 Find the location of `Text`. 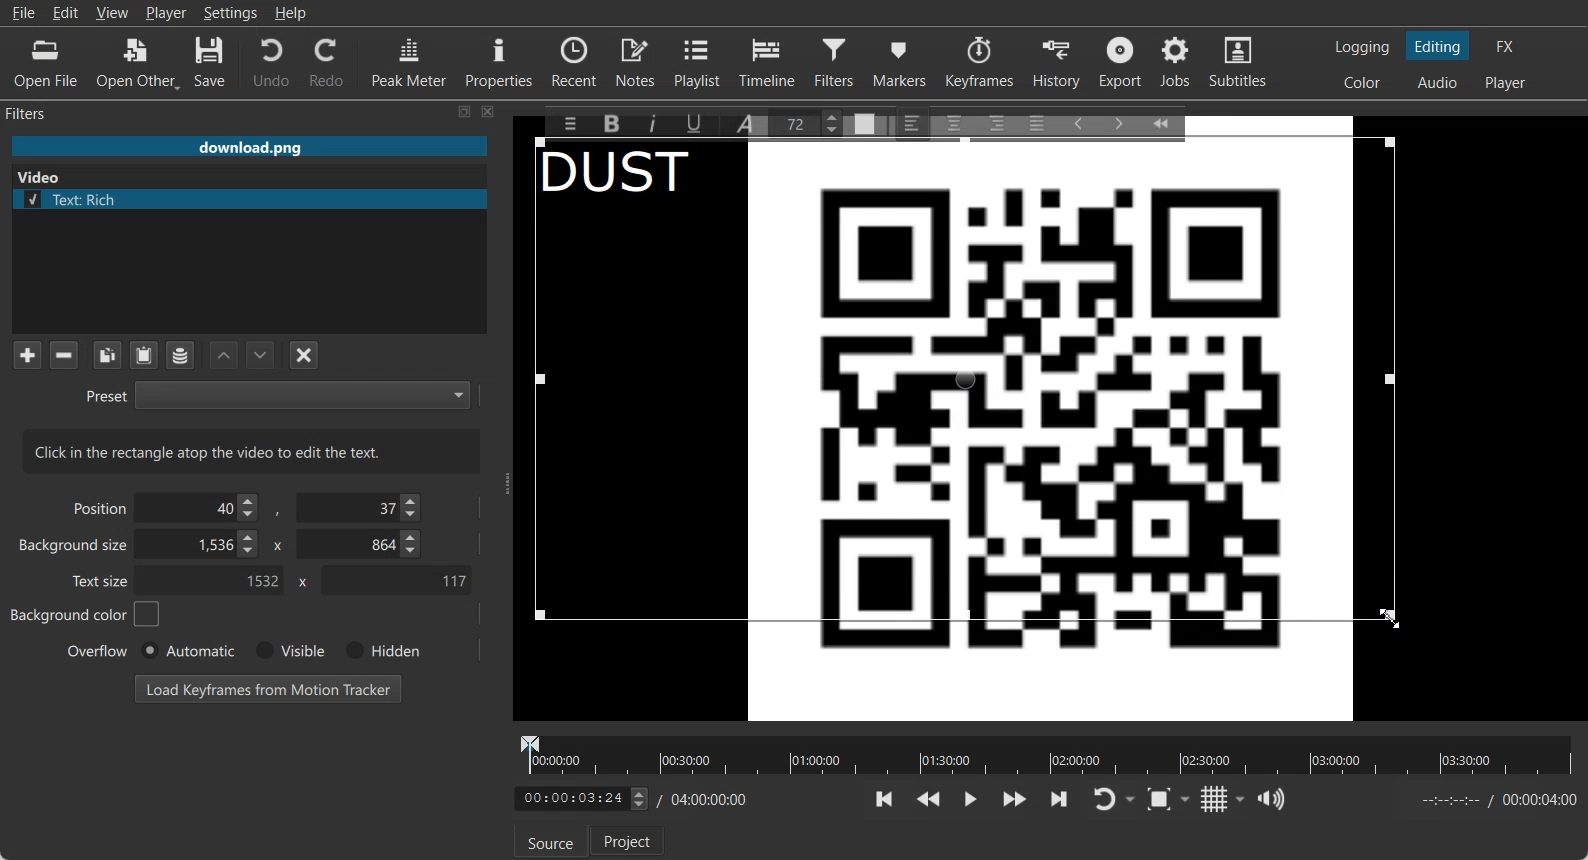

Text is located at coordinates (252, 451).